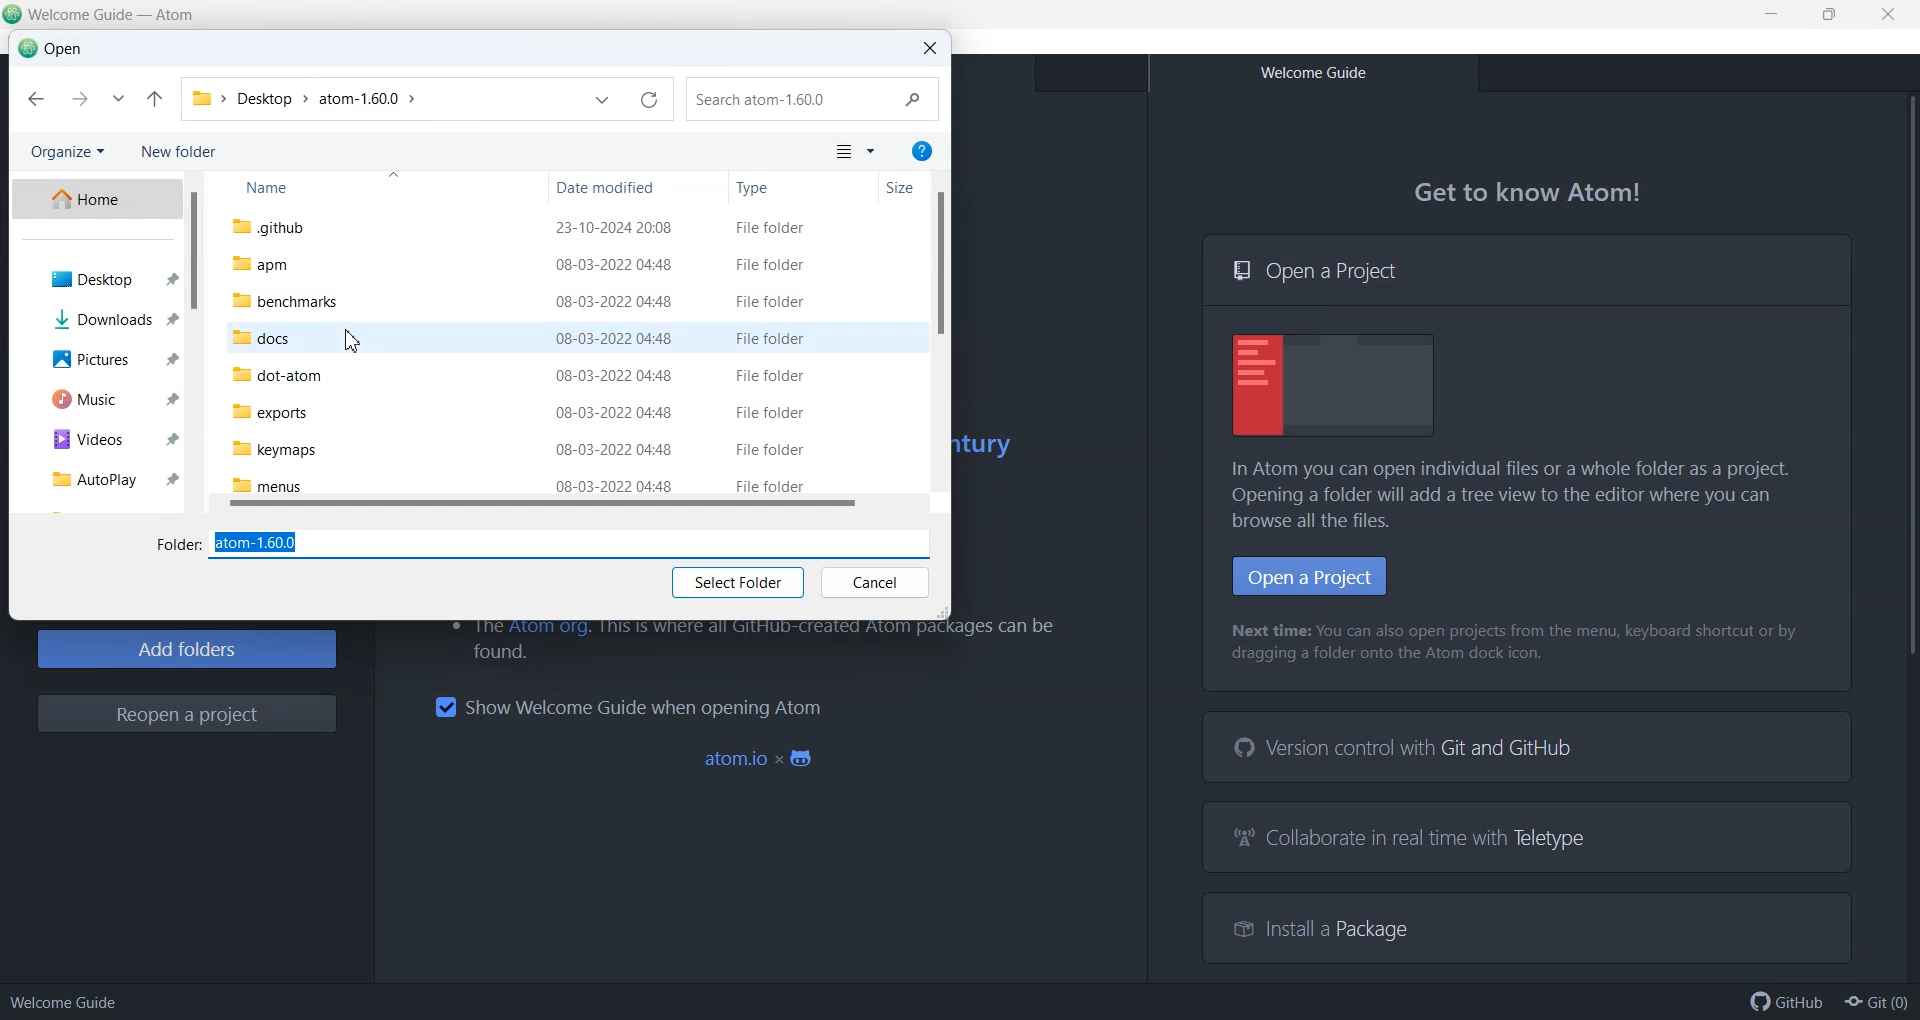  What do you see at coordinates (94, 477) in the screenshot?
I see `AutoPlay` at bounding box center [94, 477].